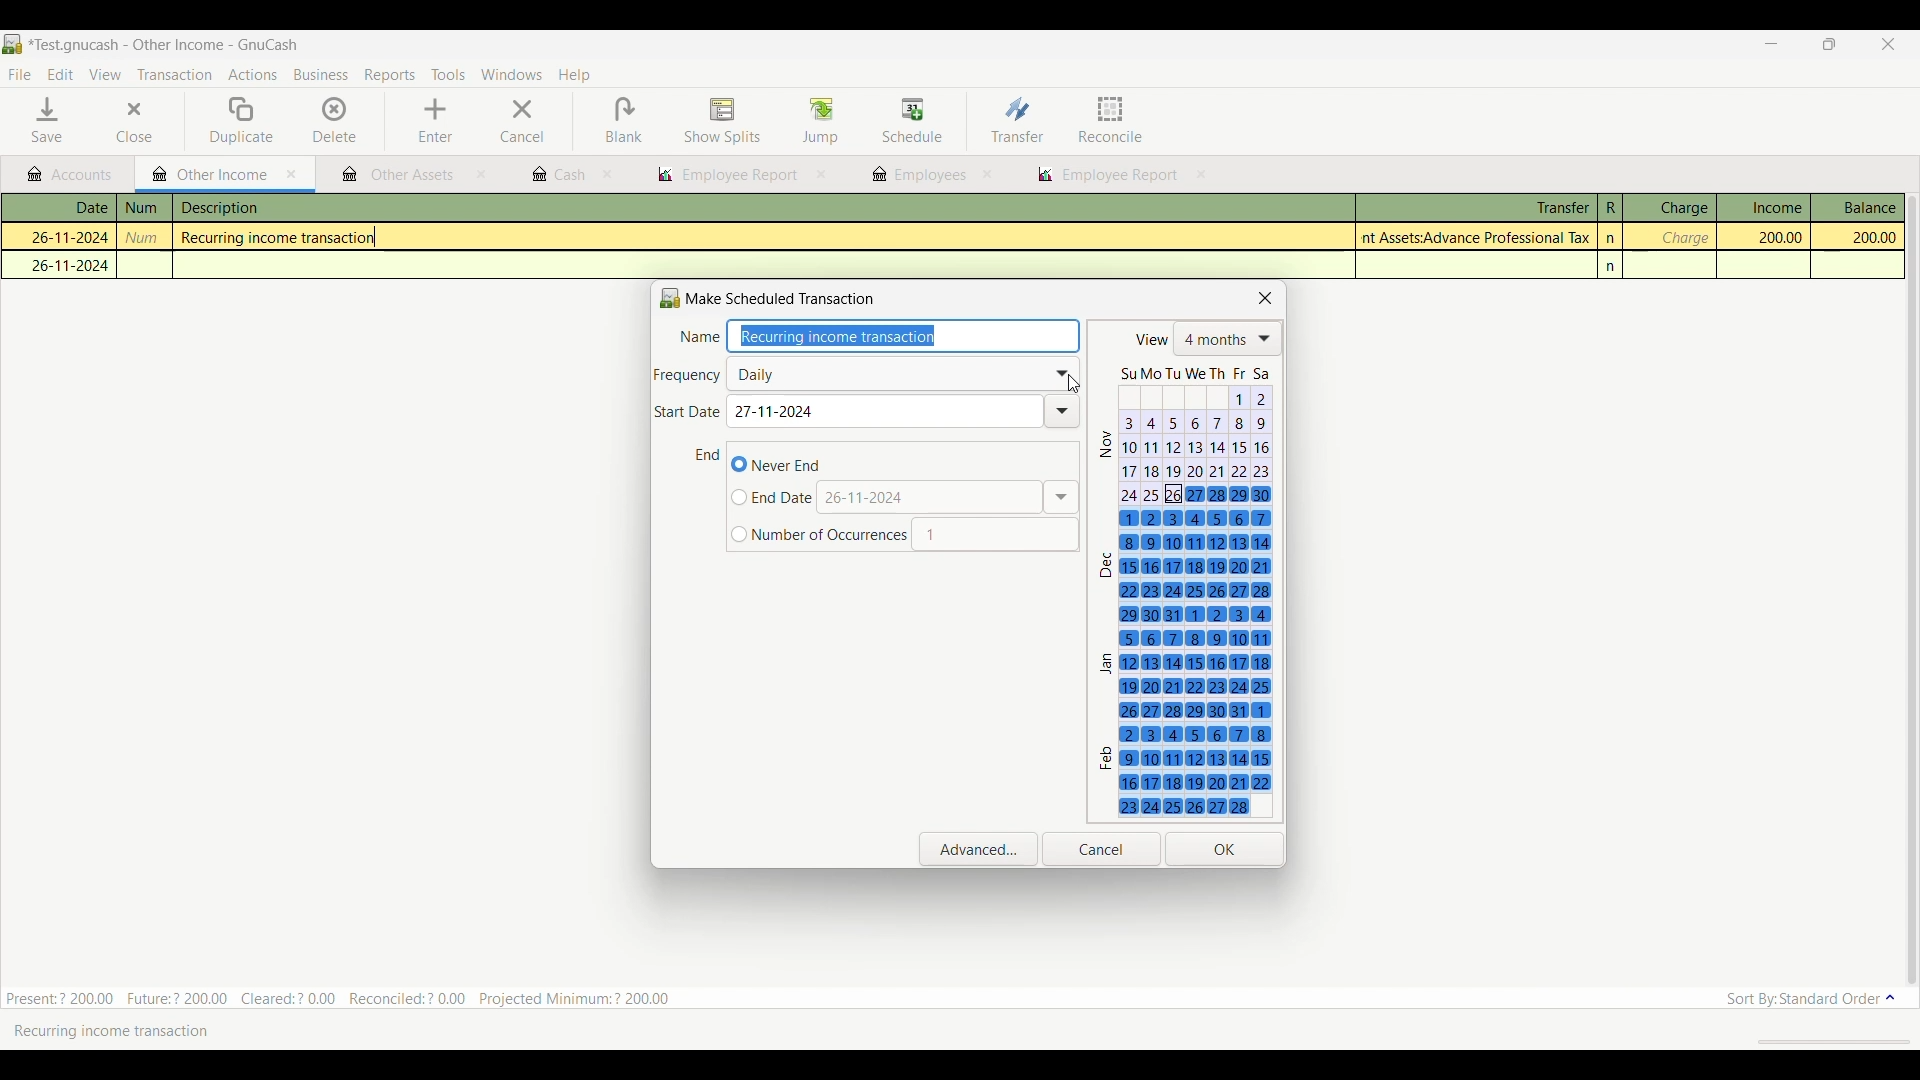 This screenshot has height=1080, width=1920. I want to click on Frequency of transaction list, so click(904, 374).